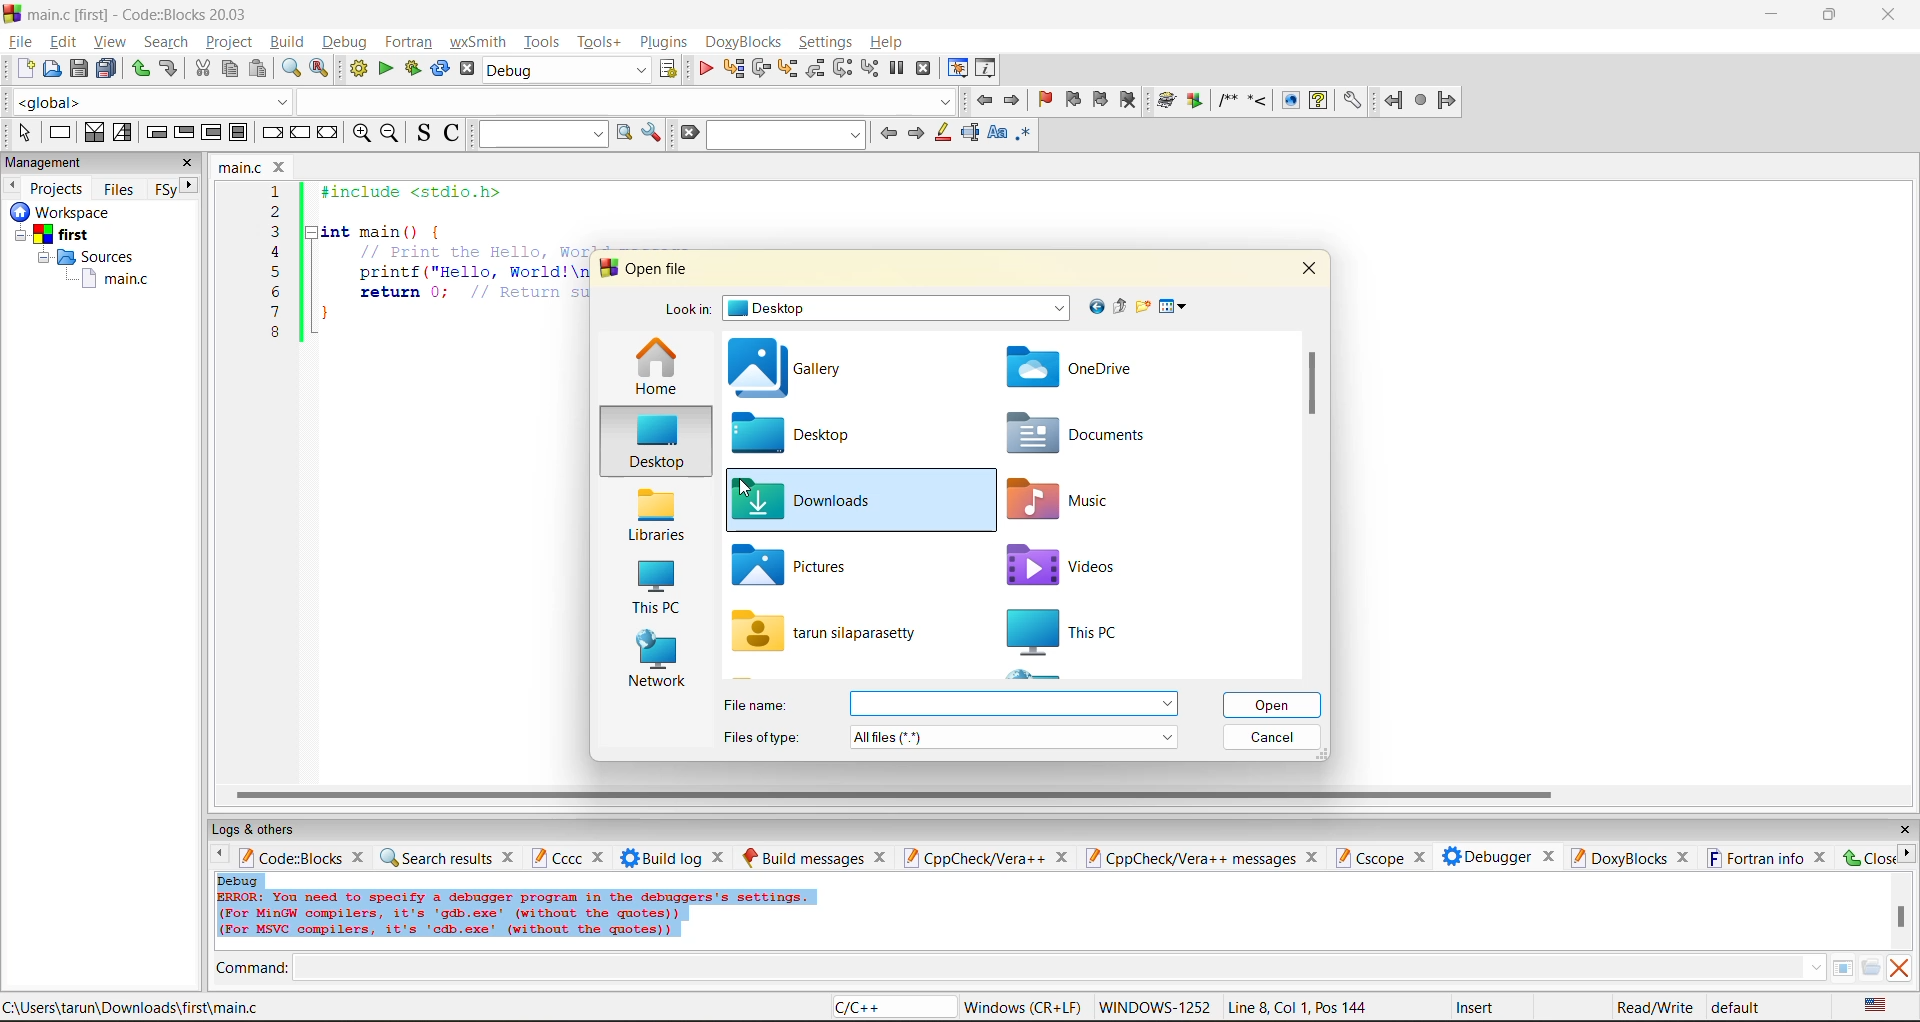  Describe the element at coordinates (435, 857) in the screenshot. I see `search results` at that location.